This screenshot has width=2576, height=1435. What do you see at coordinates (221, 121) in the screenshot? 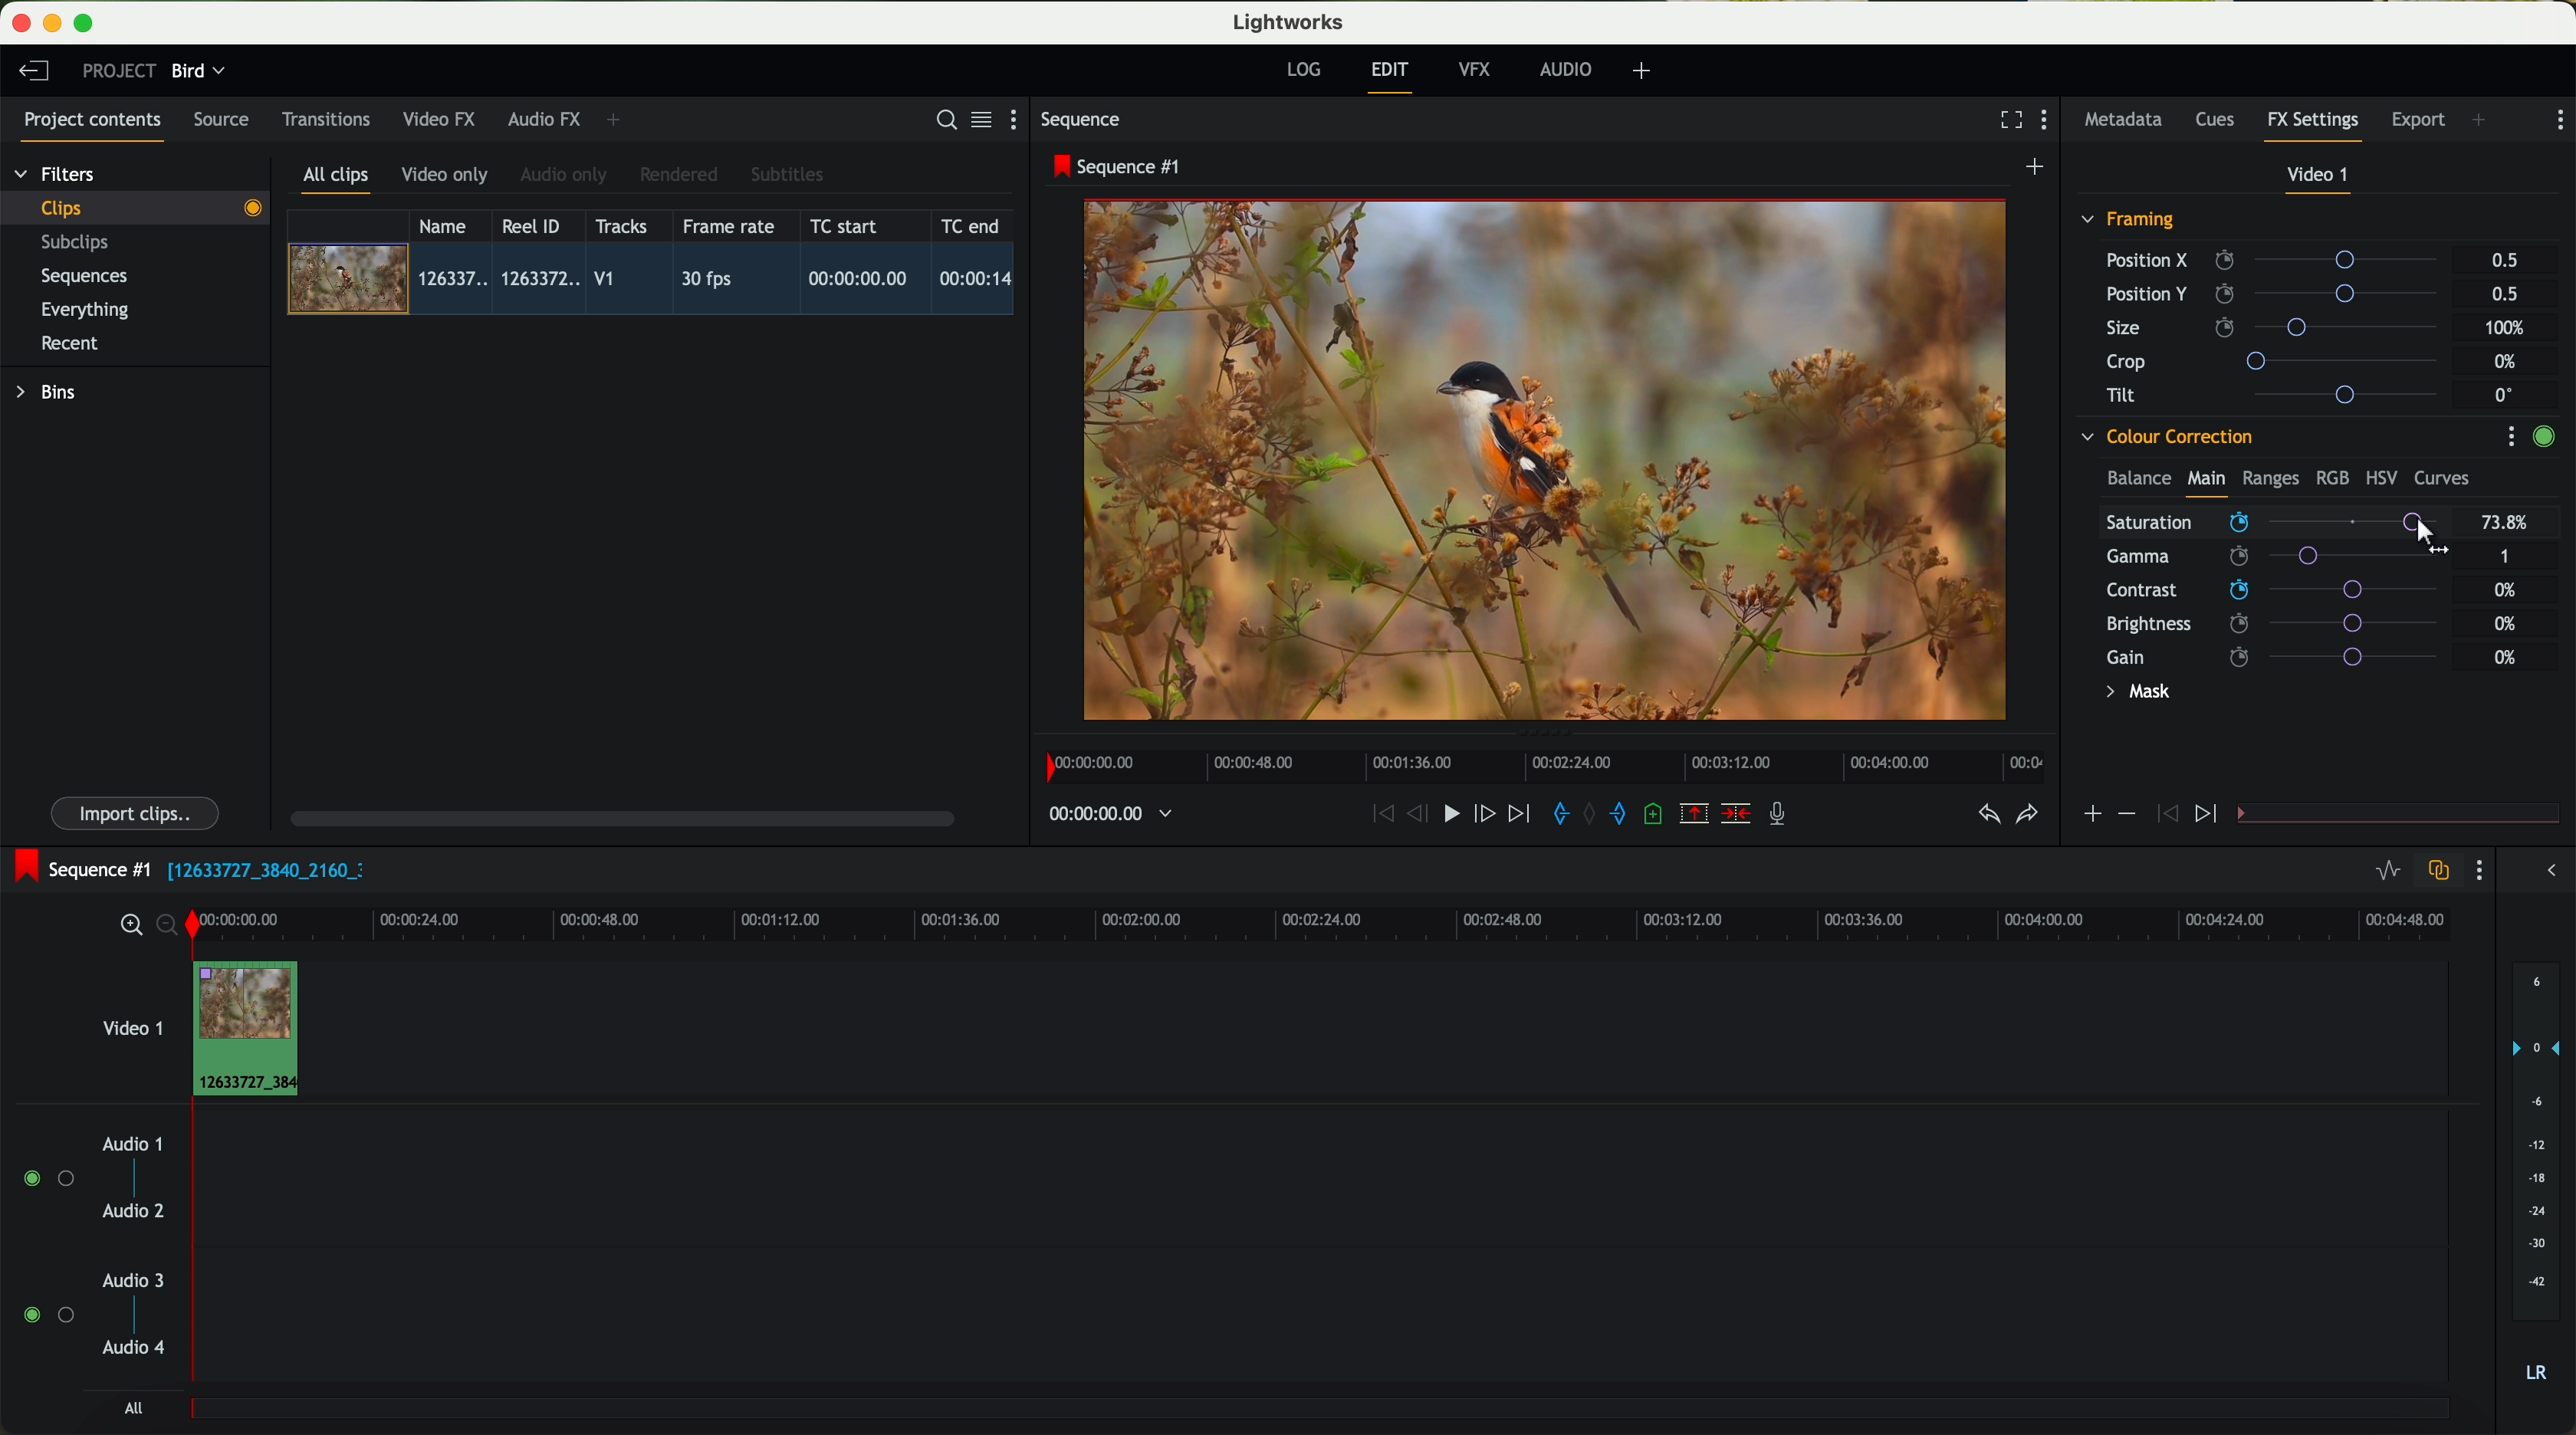
I see `source` at bounding box center [221, 121].